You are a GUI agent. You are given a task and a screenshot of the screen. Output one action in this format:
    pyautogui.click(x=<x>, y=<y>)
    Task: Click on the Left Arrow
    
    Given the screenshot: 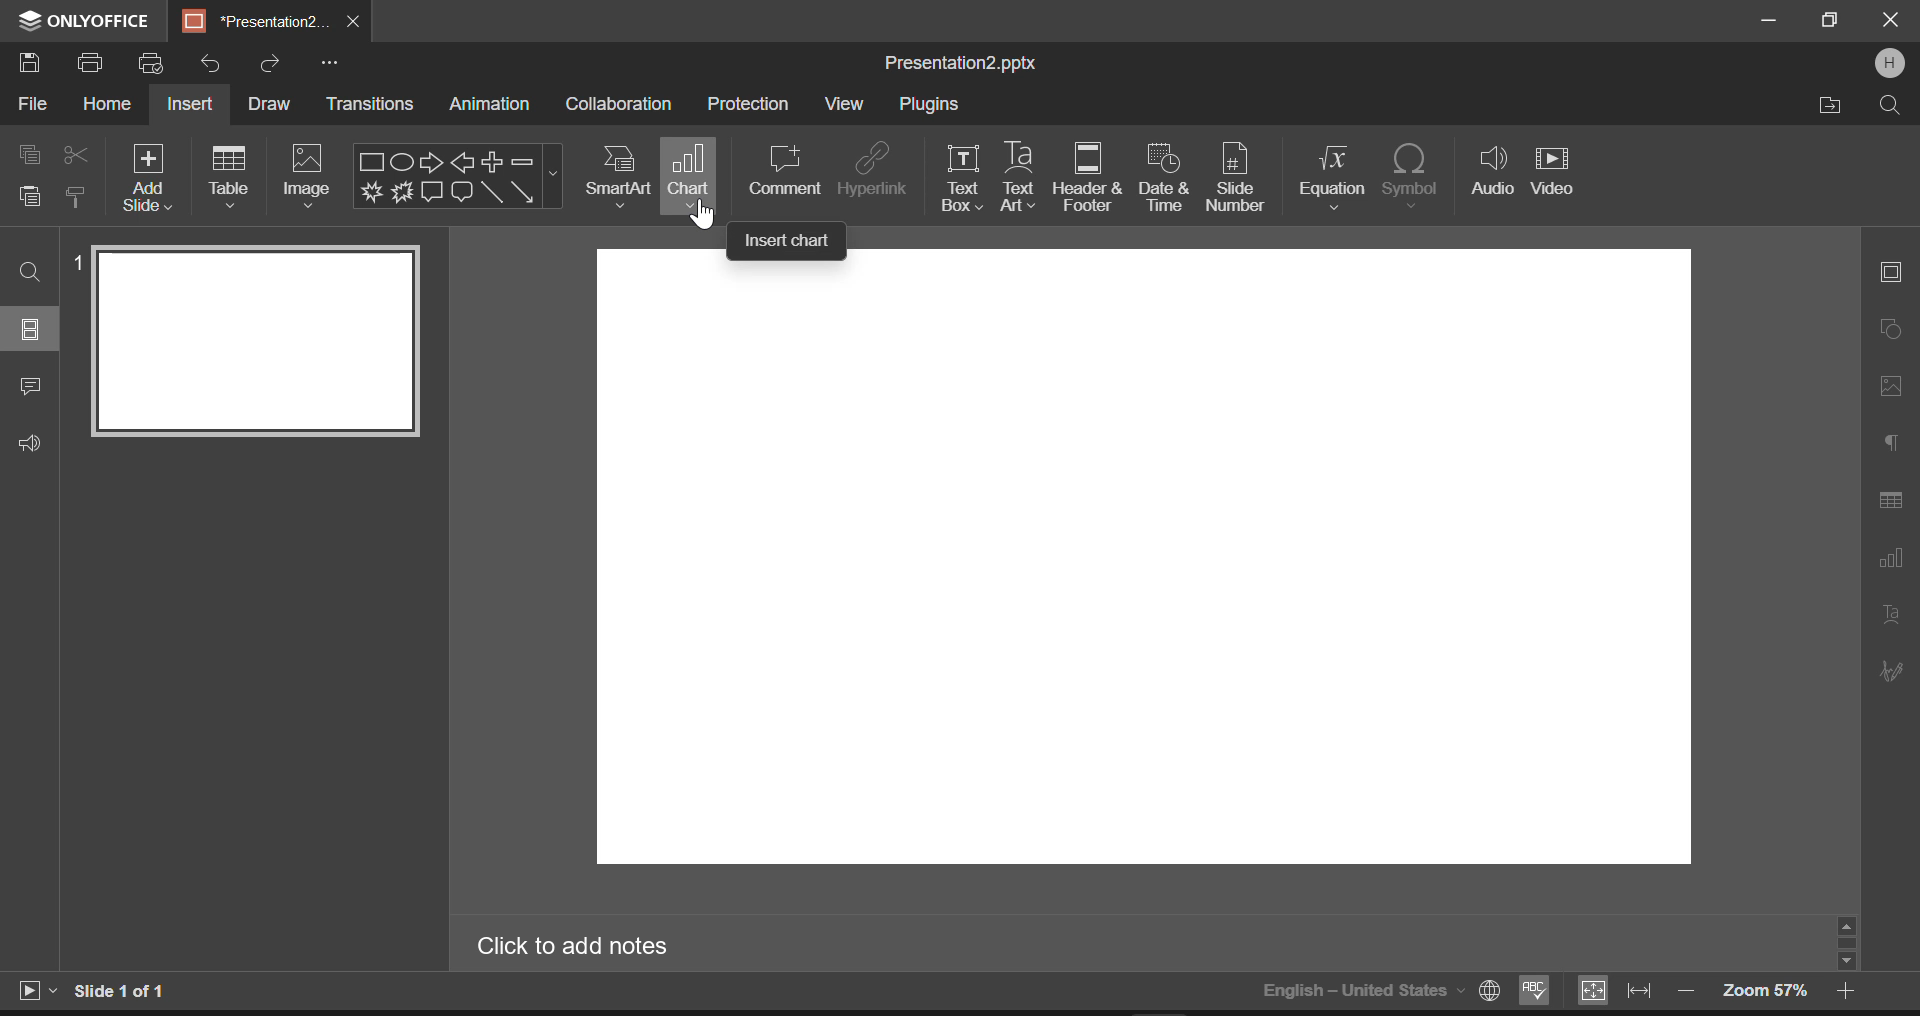 What is the action you would take?
    pyautogui.click(x=462, y=161)
    